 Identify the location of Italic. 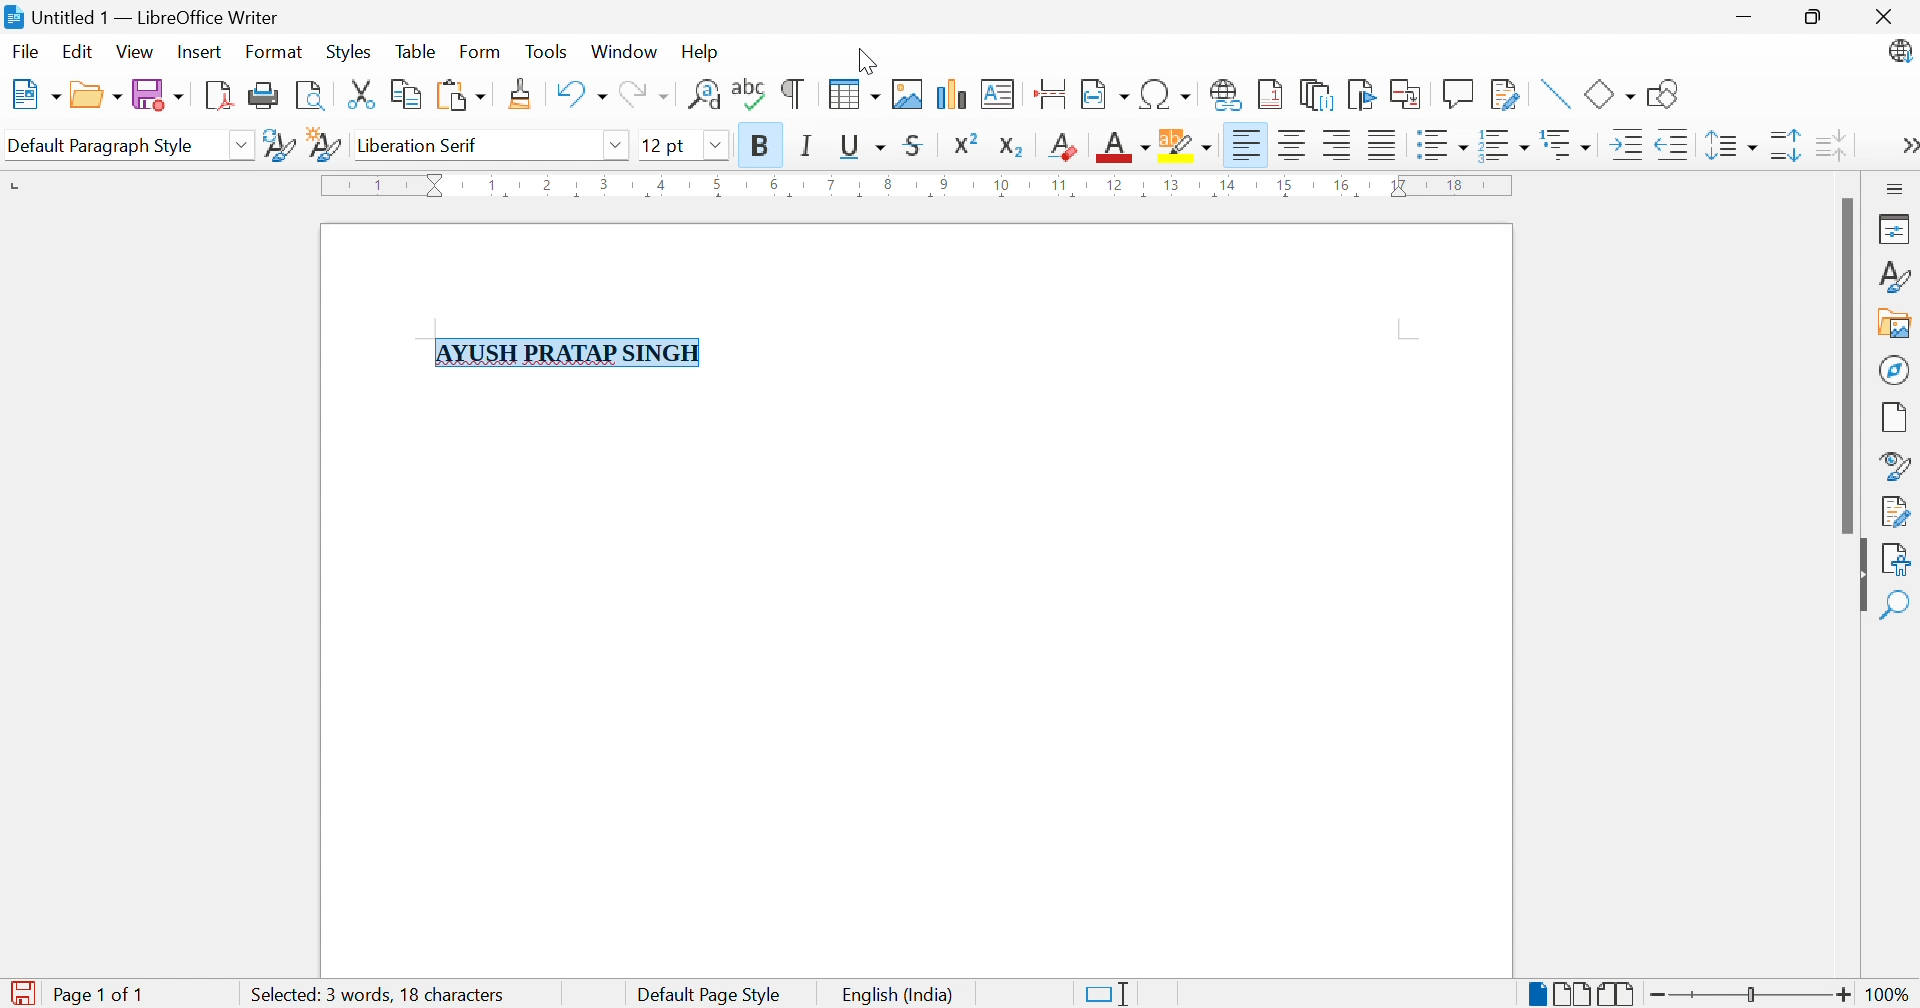
(808, 148).